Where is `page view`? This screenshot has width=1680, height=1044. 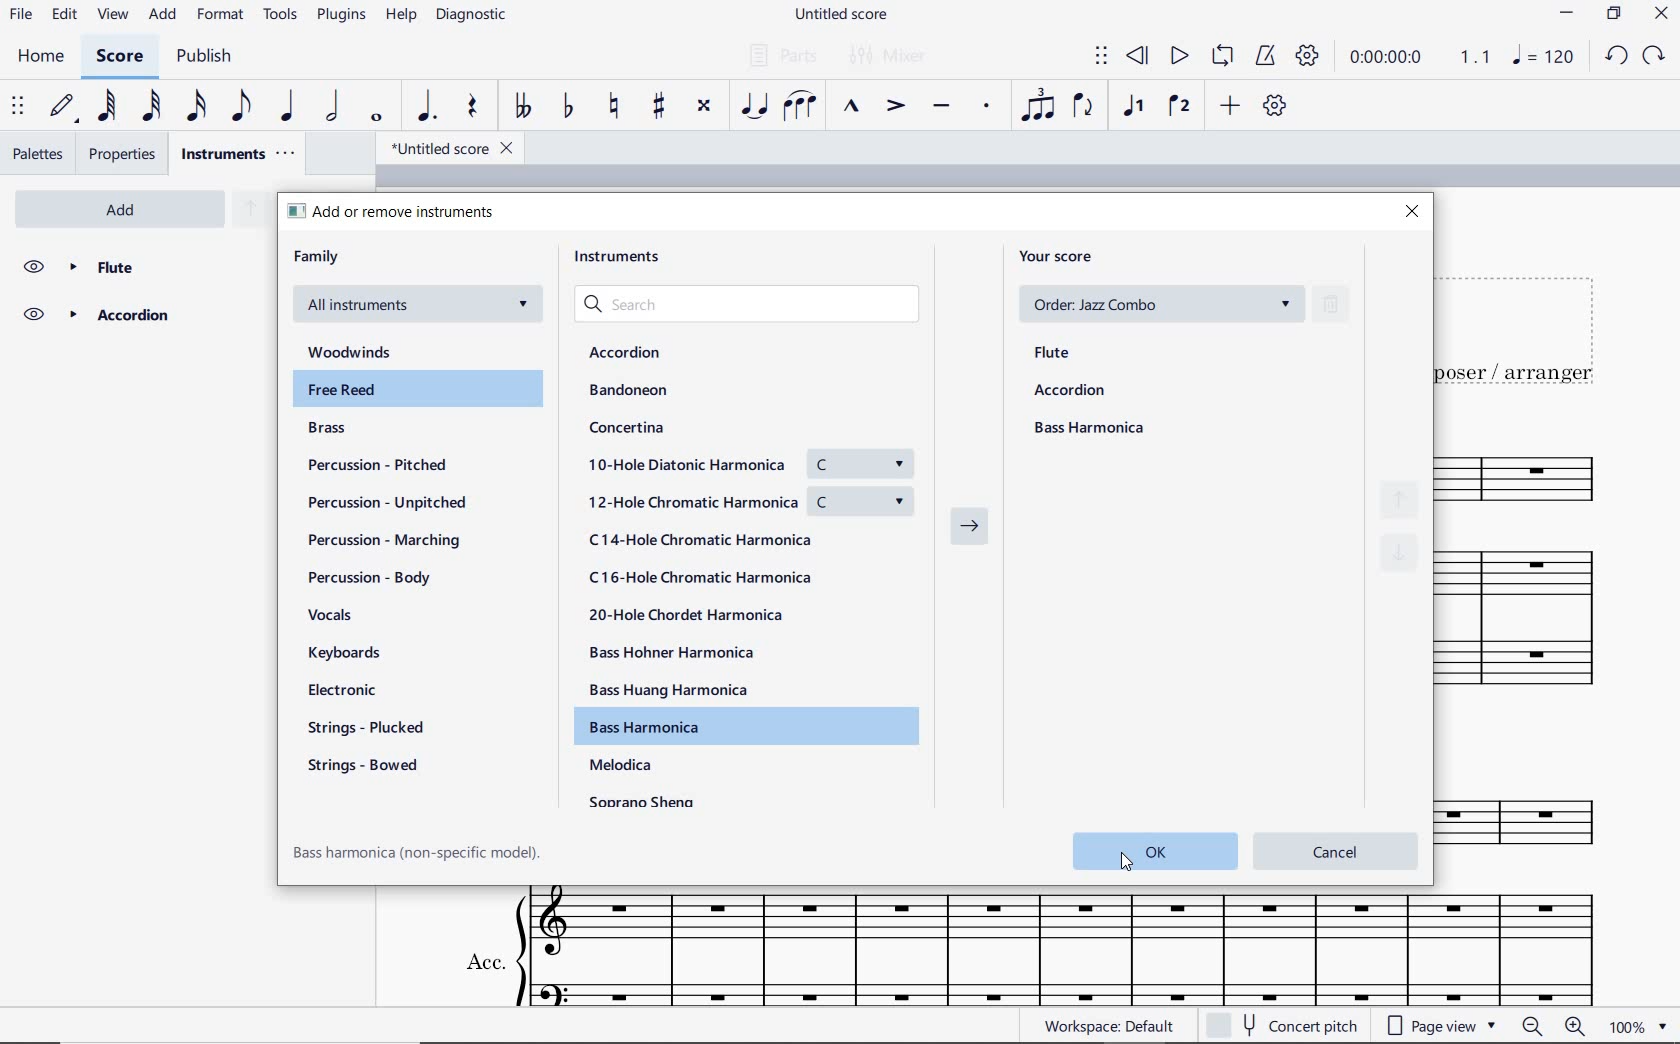
page view is located at coordinates (1442, 1027).